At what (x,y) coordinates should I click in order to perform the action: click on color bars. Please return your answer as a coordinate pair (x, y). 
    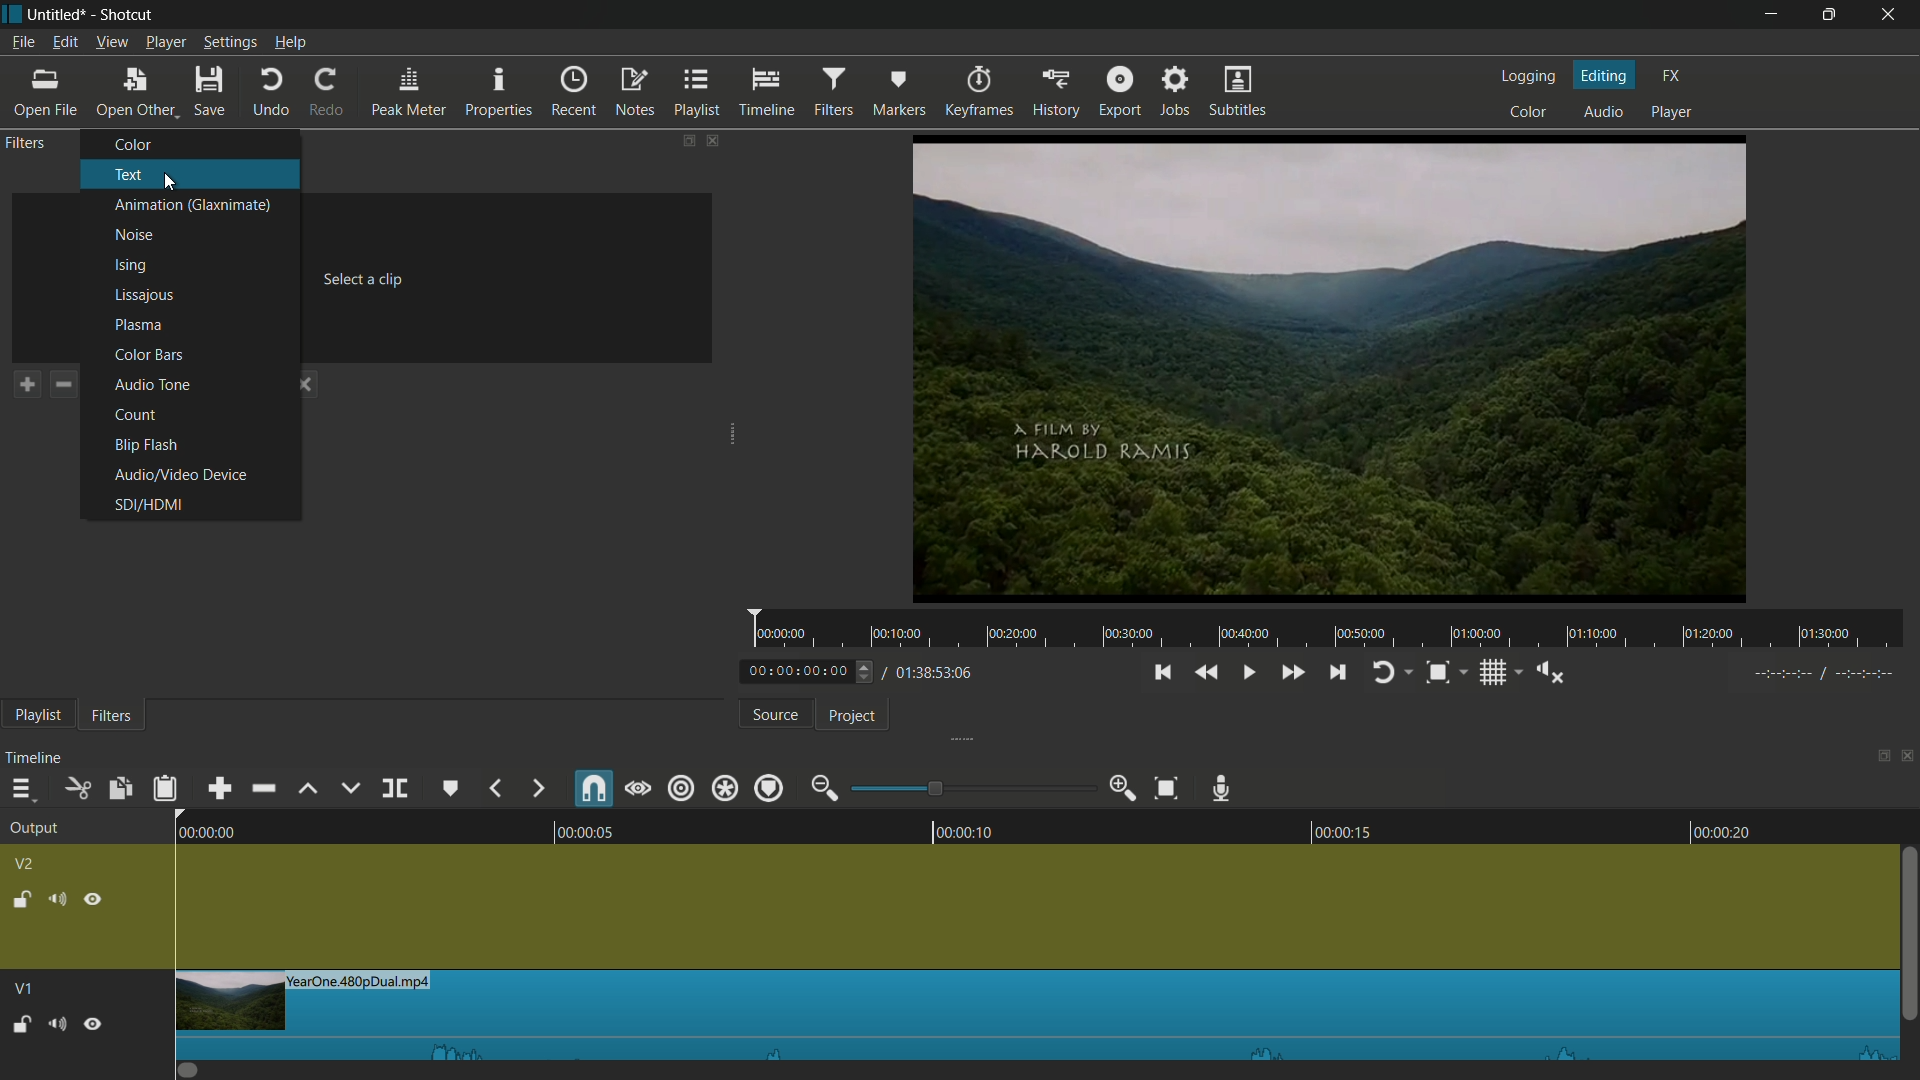
    Looking at the image, I should click on (146, 354).